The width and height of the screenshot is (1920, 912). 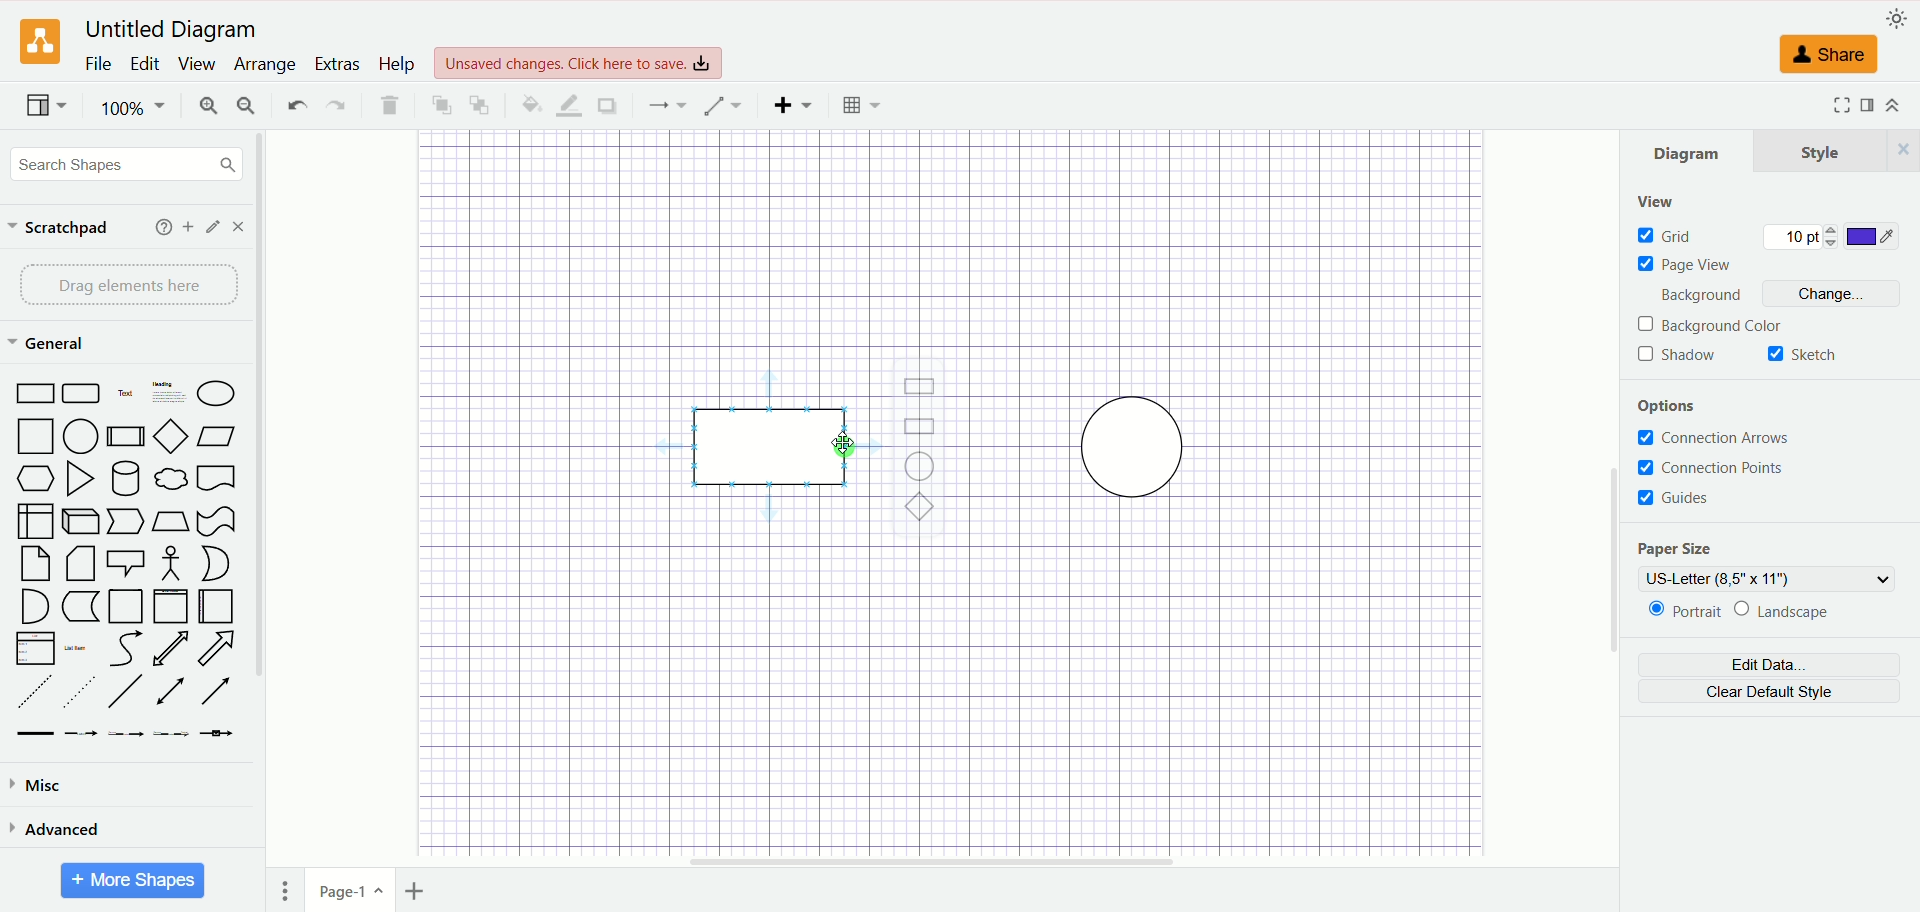 What do you see at coordinates (250, 105) in the screenshot?
I see `zoom out` at bounding box center [250, 105].